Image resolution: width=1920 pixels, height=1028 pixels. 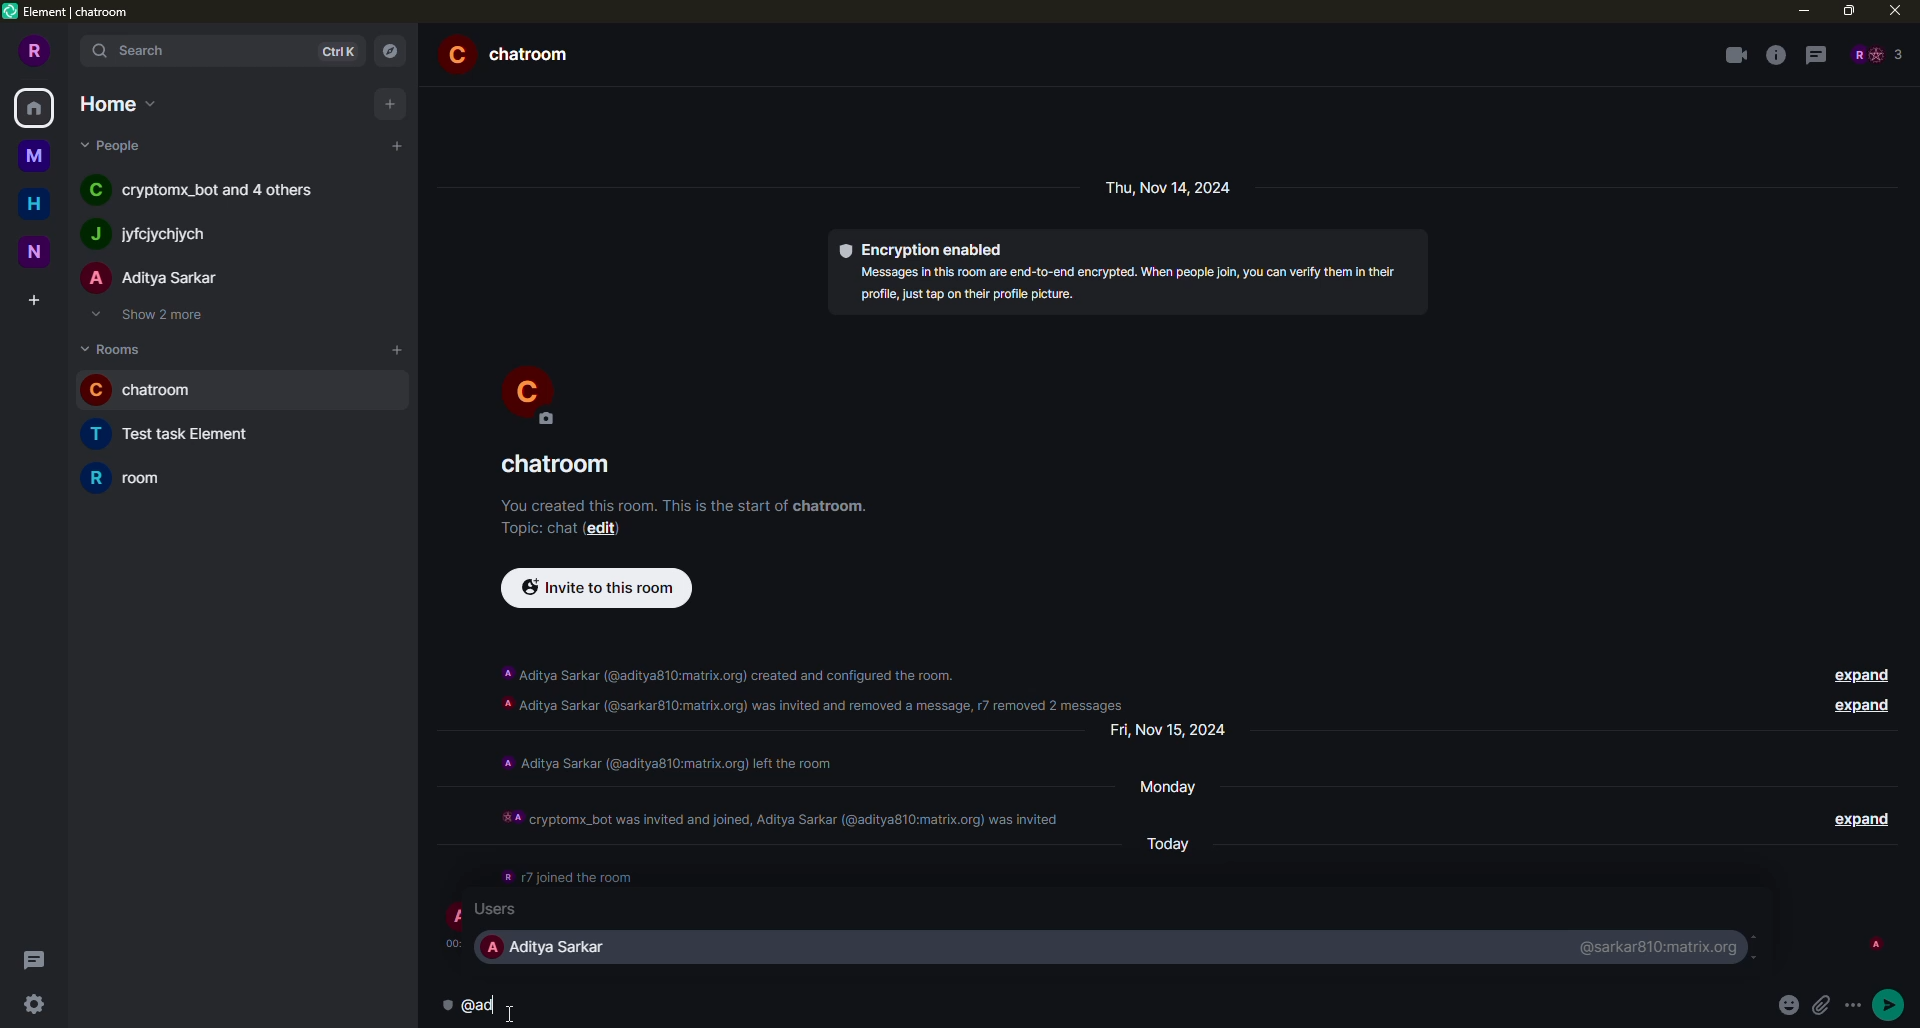 What do you see at coordinates (486, 1006) in the screenshot?
I see `ad` at bounding box center [486, 1006].